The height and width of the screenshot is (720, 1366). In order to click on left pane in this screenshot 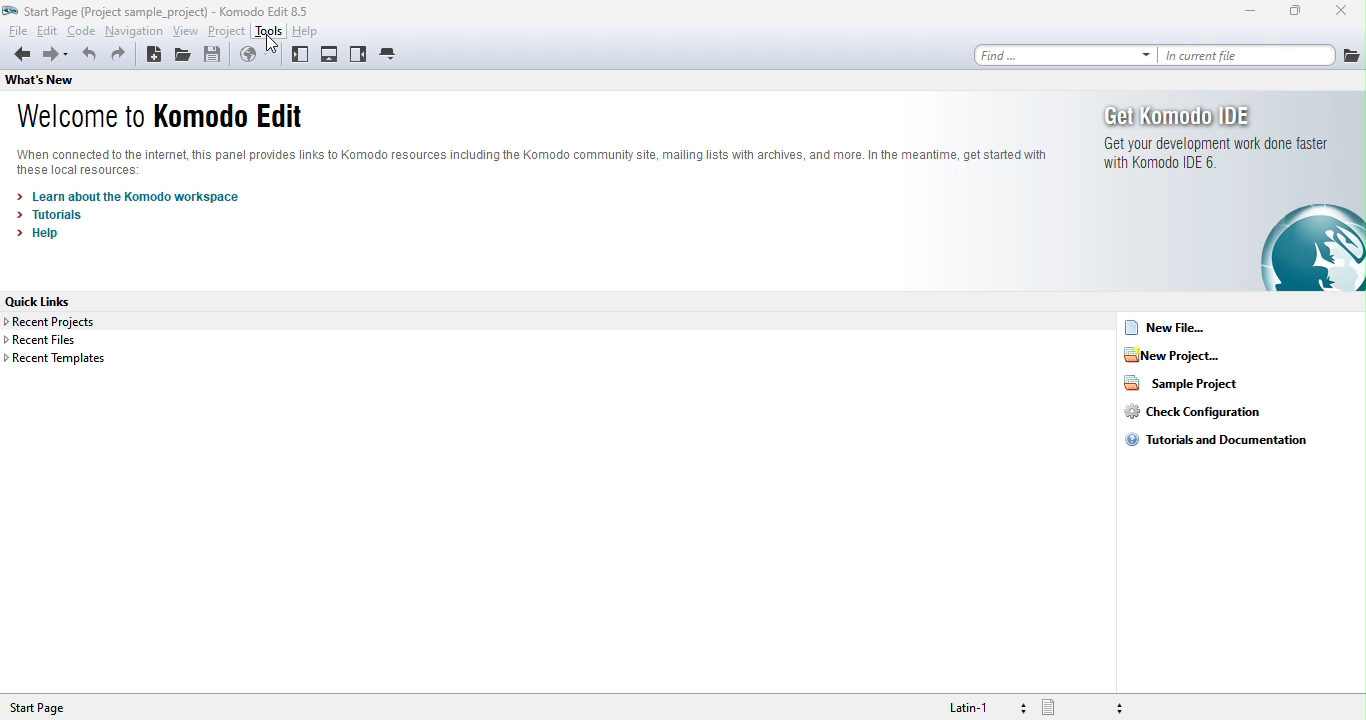, I will do `click(298, 56)`.